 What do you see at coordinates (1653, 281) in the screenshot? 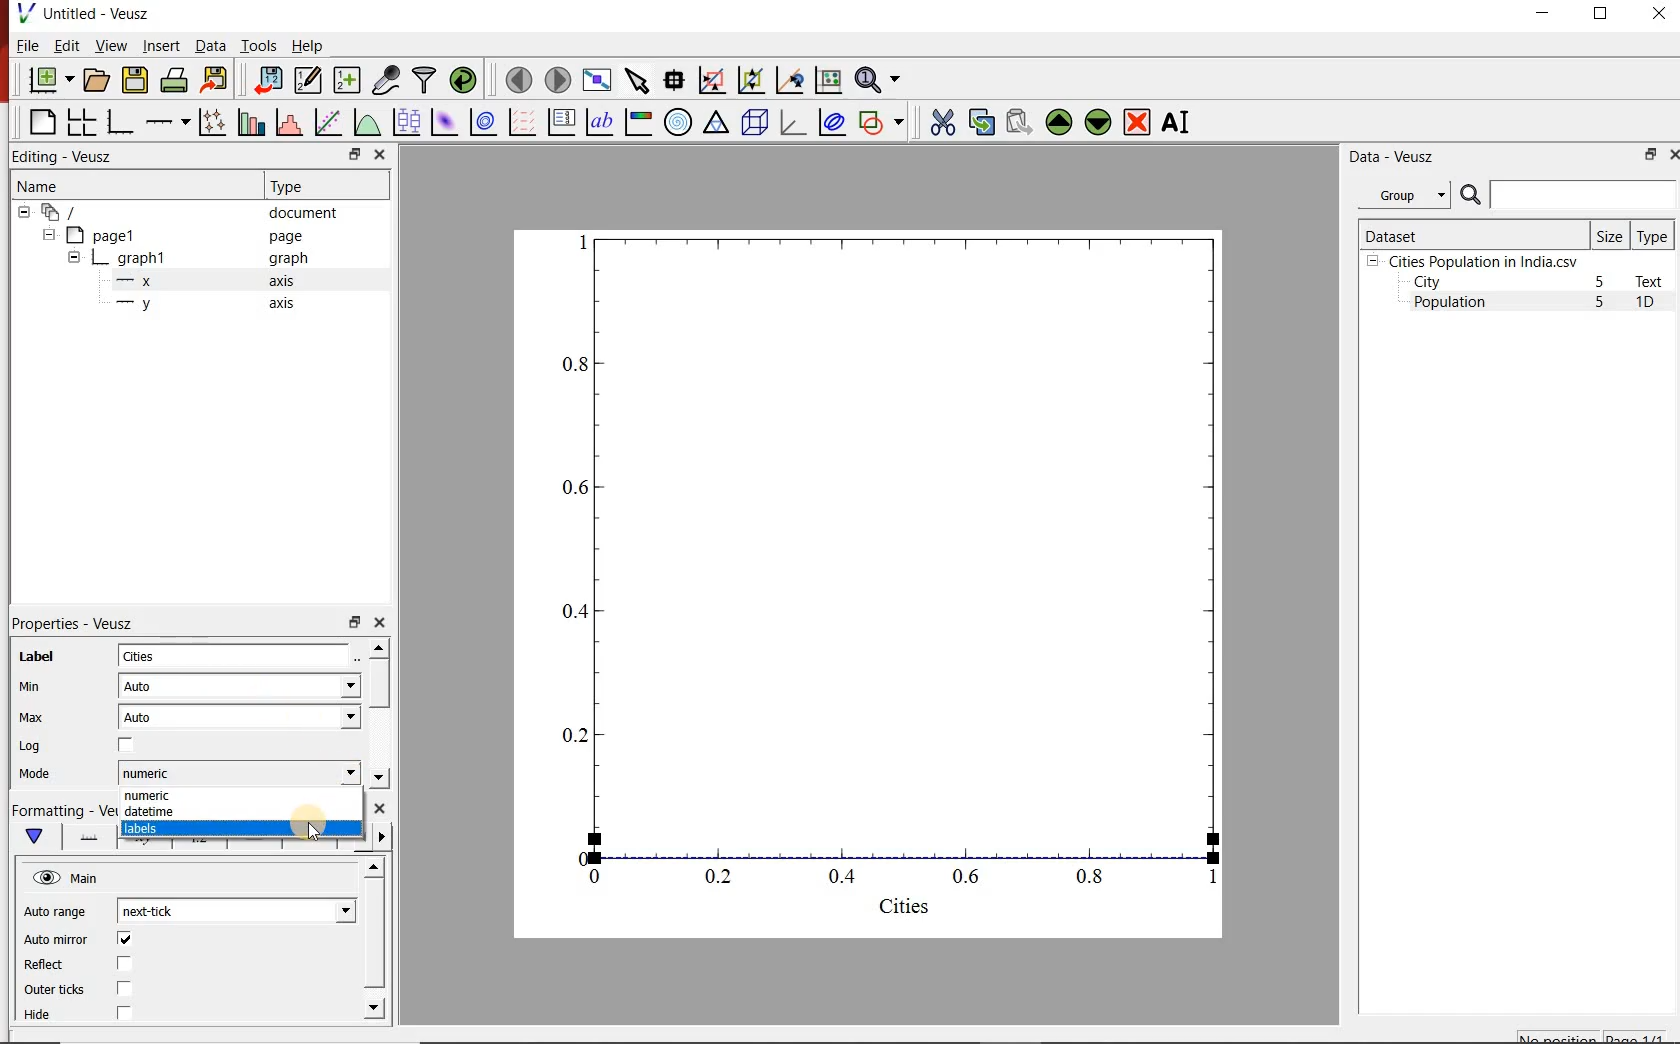
I see `Text` at bounding box center [1653, 281].